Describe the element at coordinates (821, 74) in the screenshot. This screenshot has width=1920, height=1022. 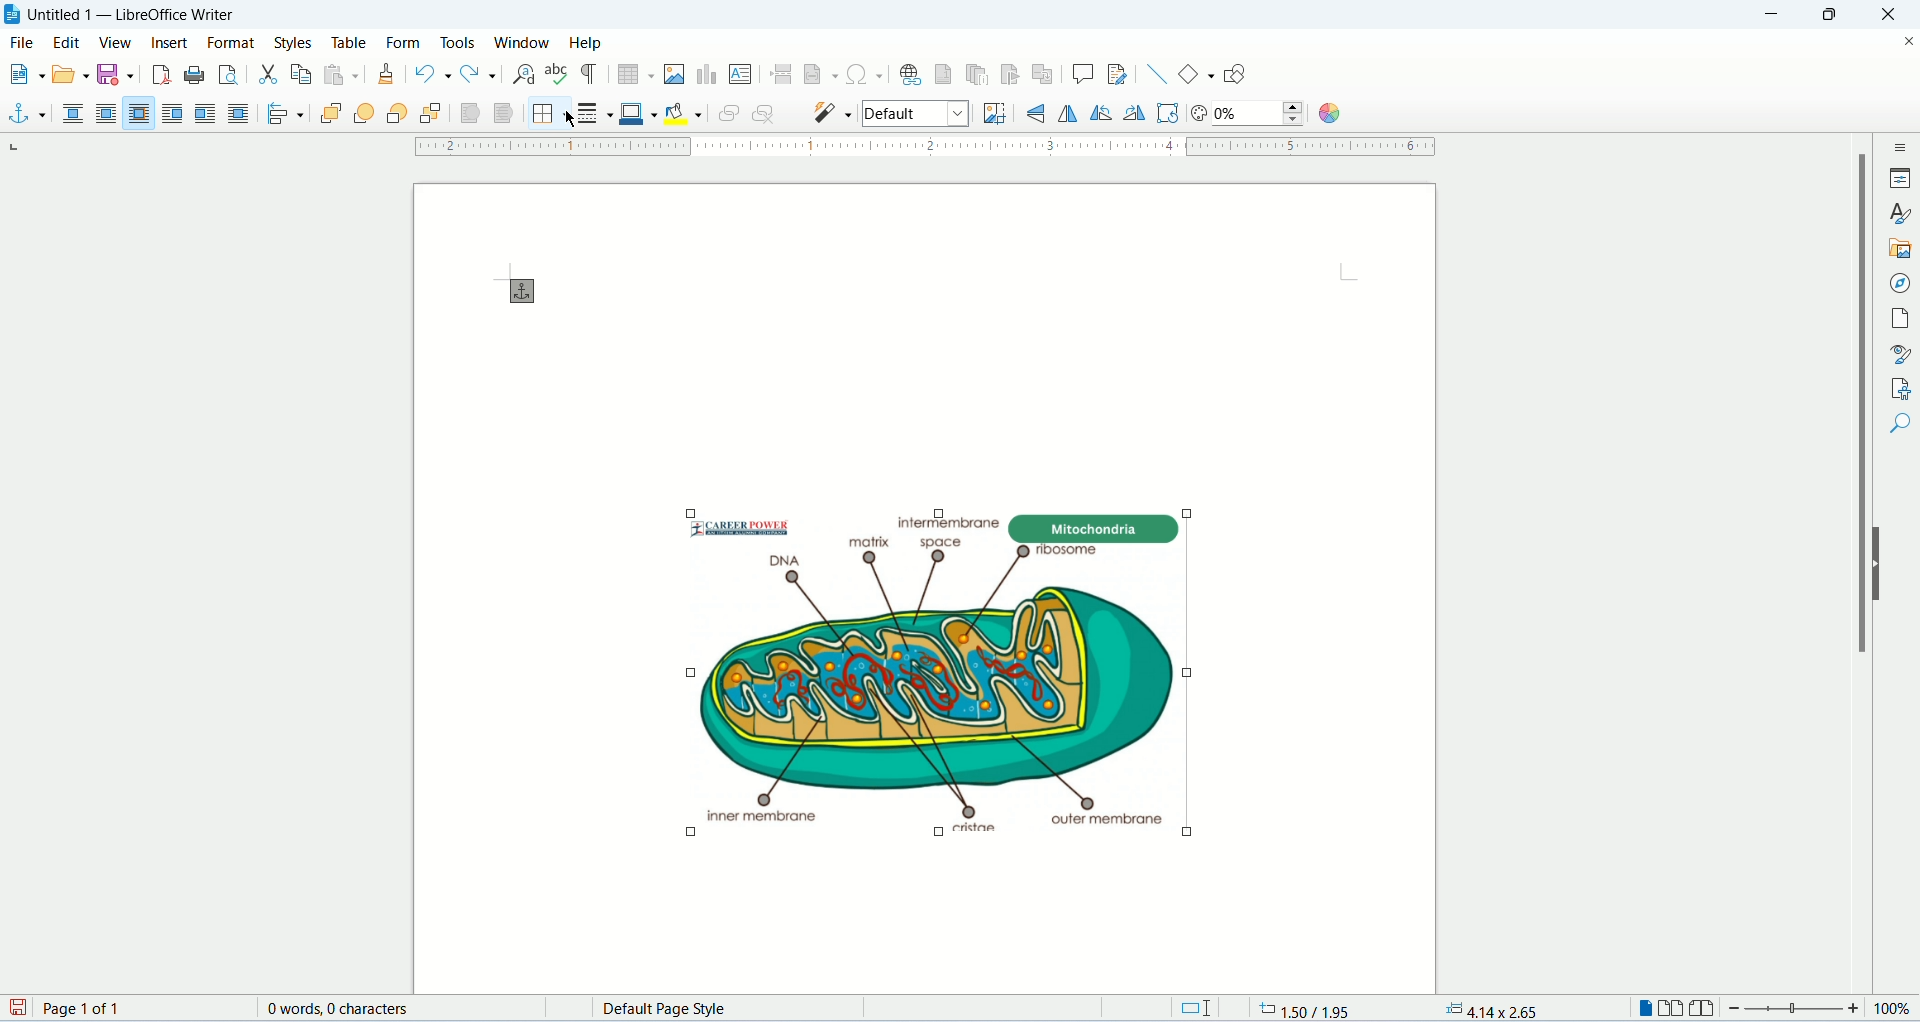
I see `insert field` at that location.